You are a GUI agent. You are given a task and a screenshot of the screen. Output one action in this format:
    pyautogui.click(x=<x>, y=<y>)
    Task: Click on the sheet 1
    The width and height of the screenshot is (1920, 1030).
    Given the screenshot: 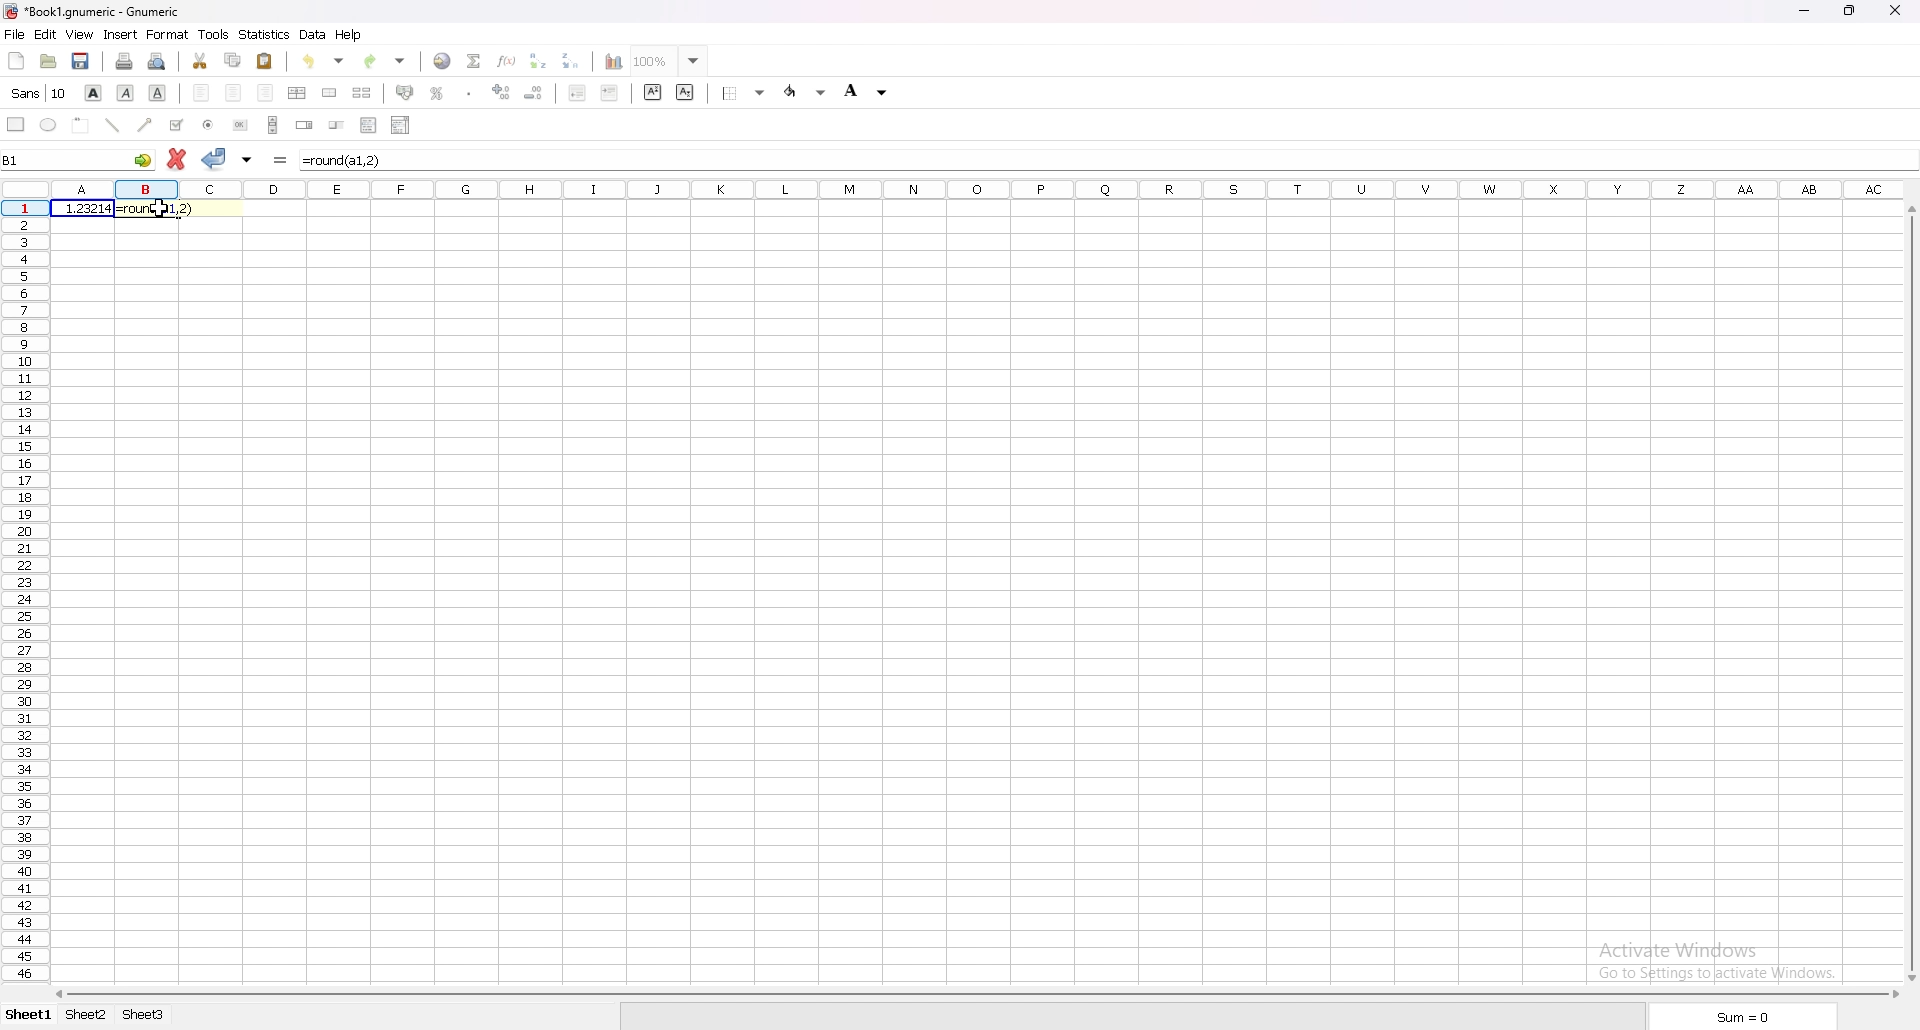 What is the action you would take?
    pyautogui.click(x=29, y=1015)
    